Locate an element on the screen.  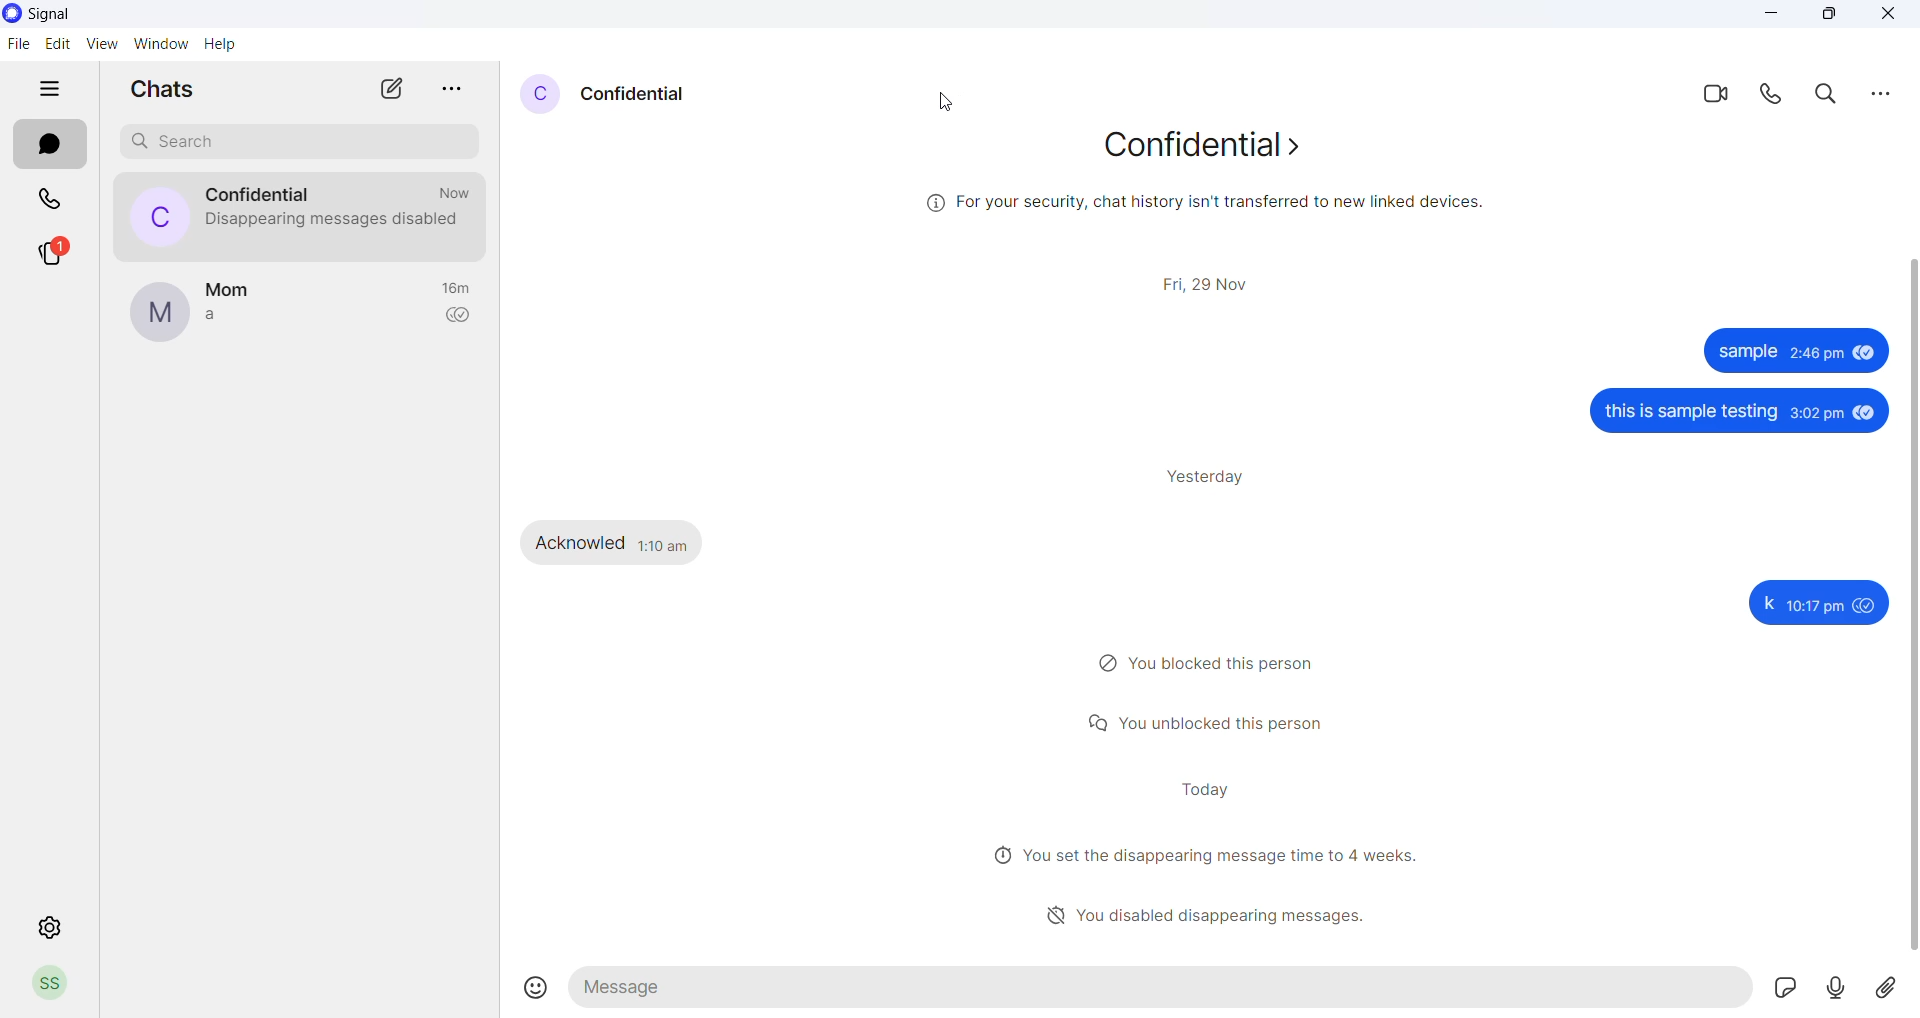
emojis is located at coordinates (536, 986).